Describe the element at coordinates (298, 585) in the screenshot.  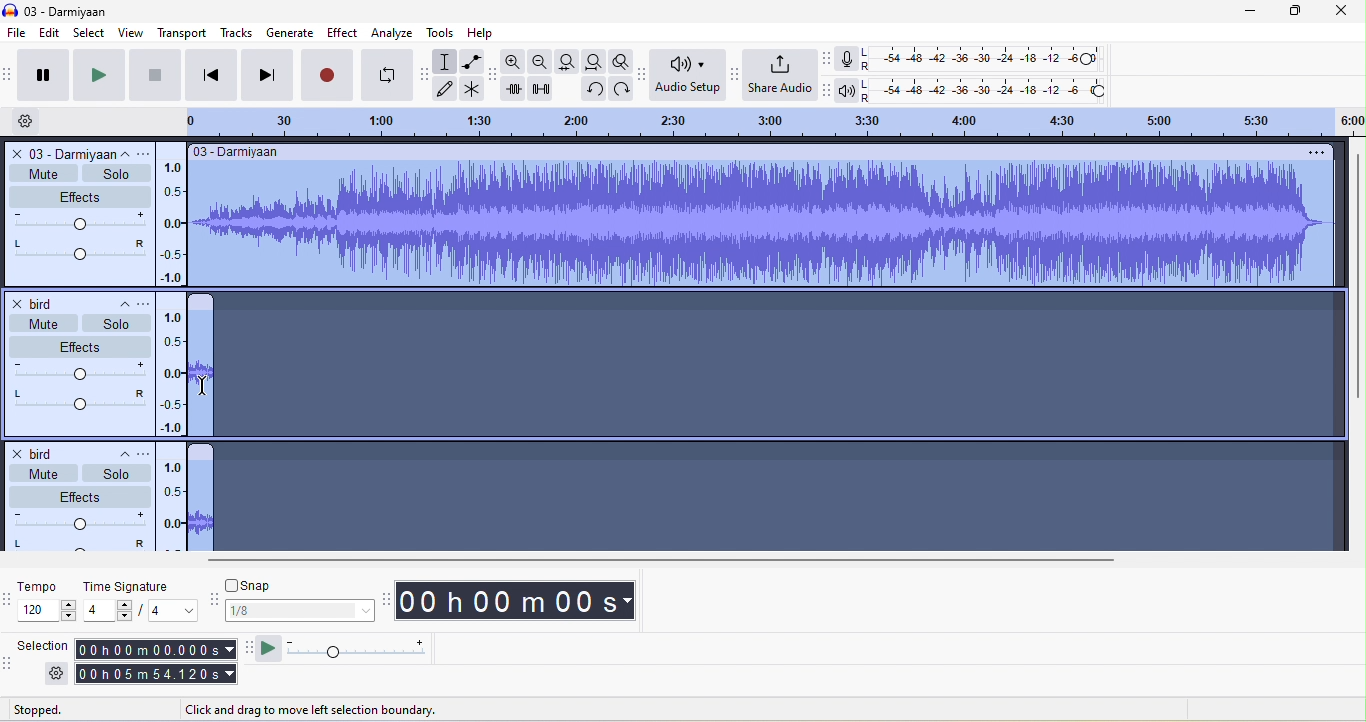
I see `snap` at that location.